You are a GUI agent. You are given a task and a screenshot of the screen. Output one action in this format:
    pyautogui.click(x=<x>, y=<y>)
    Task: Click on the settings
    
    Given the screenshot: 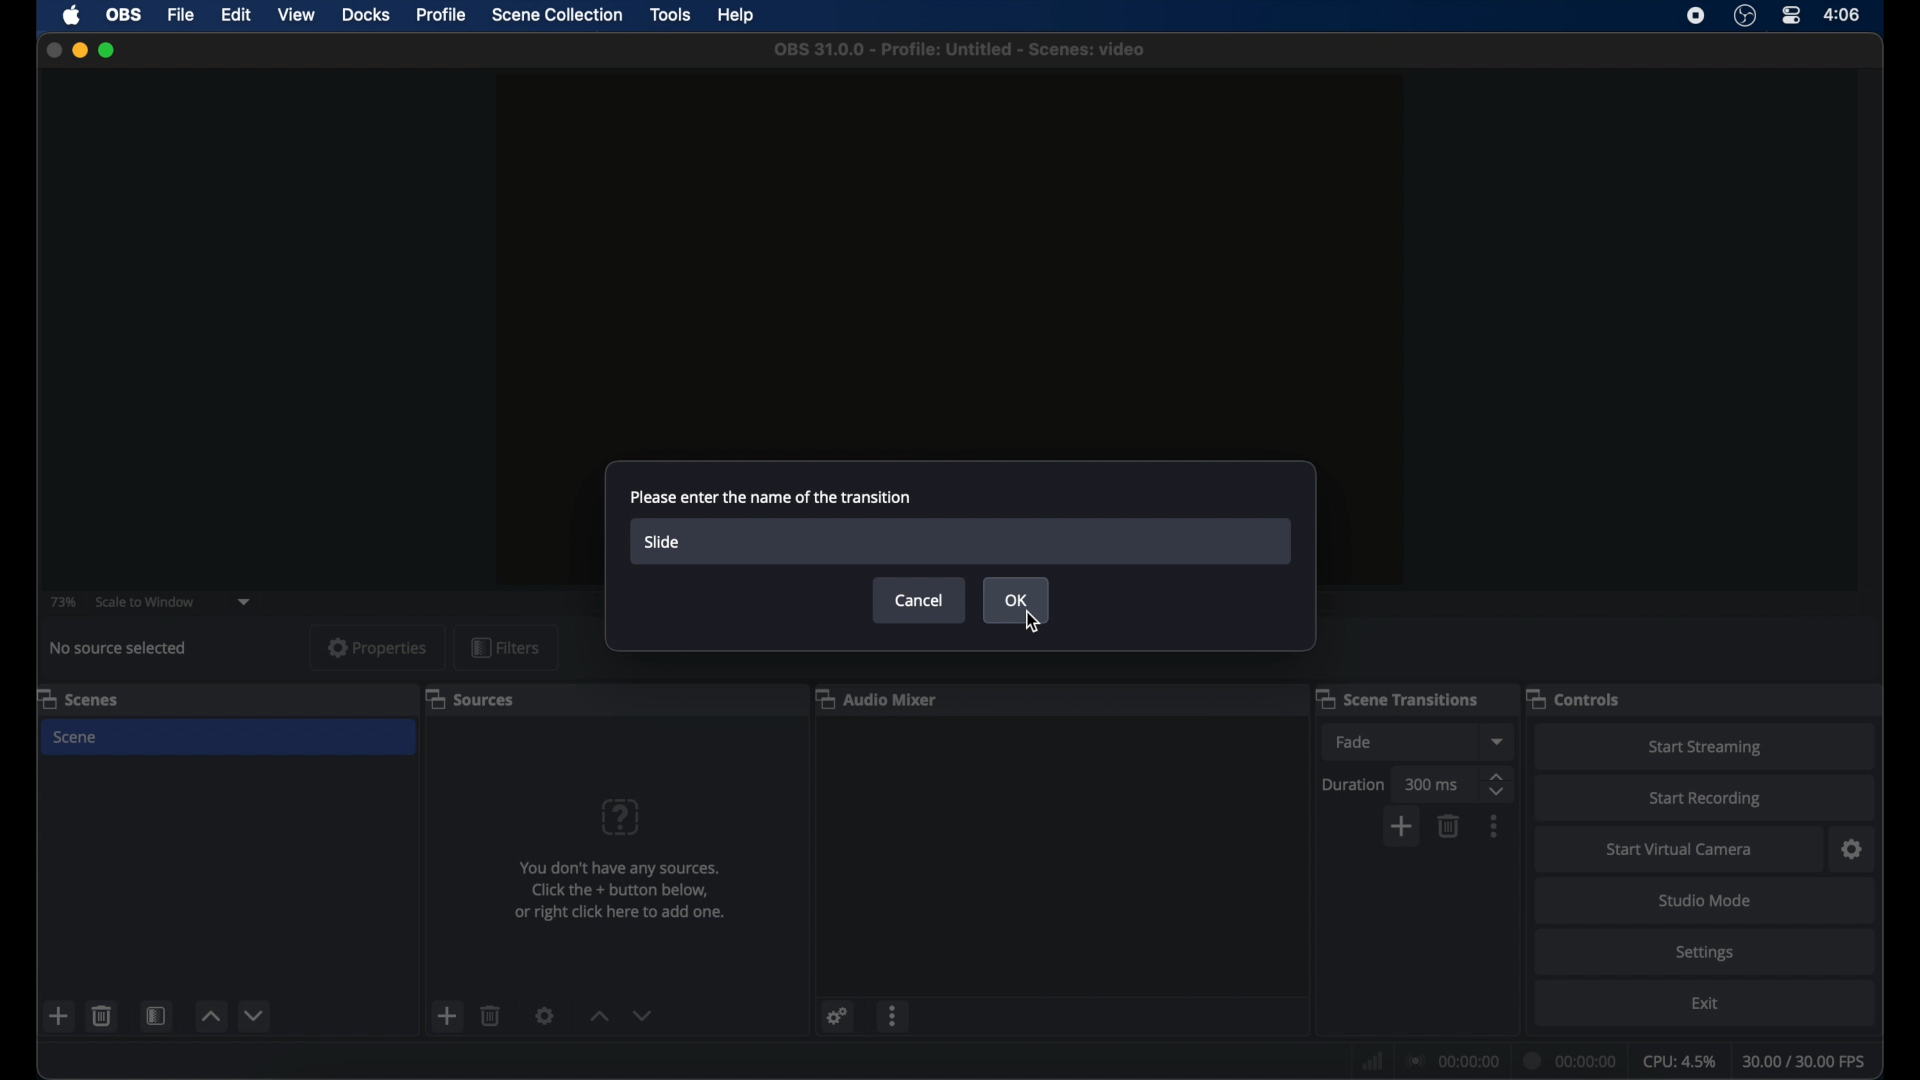 What is the action you would take?
    pyautogui.click(x=839, y=1016)
    